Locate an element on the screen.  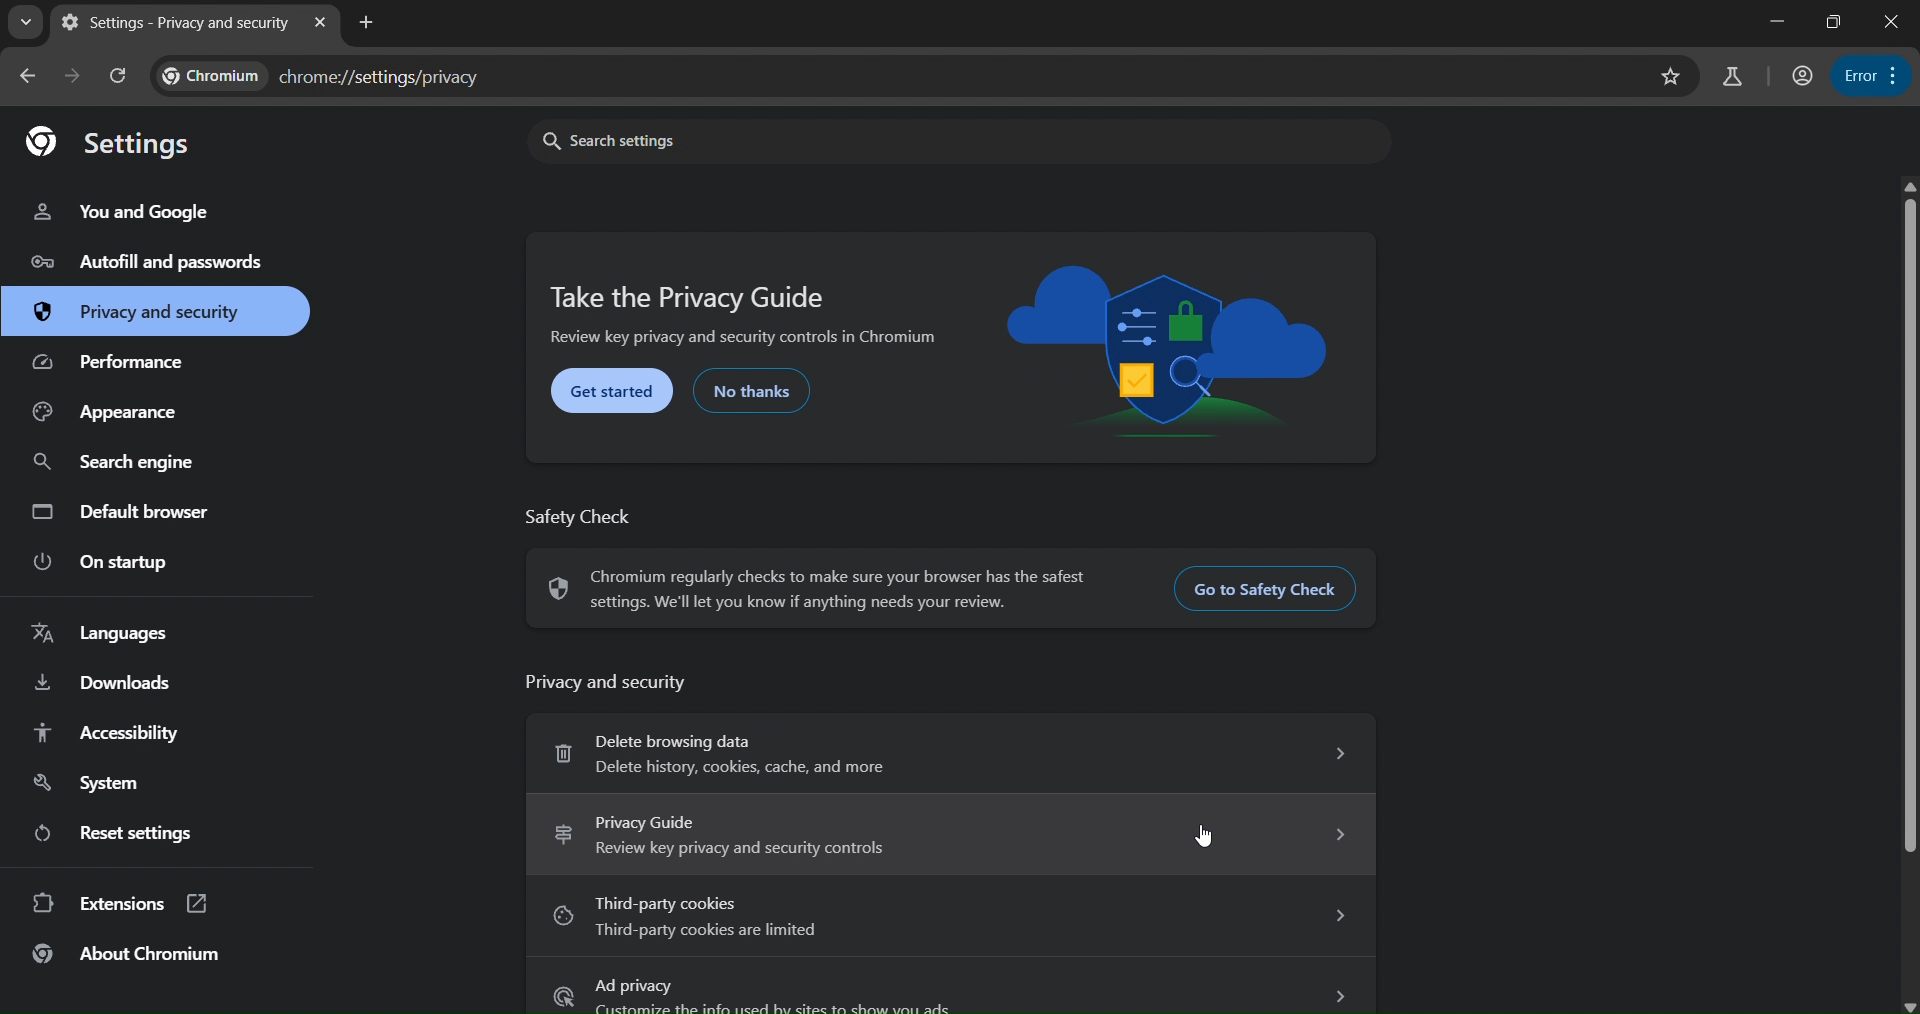
text is located at coordinates (584, 514).